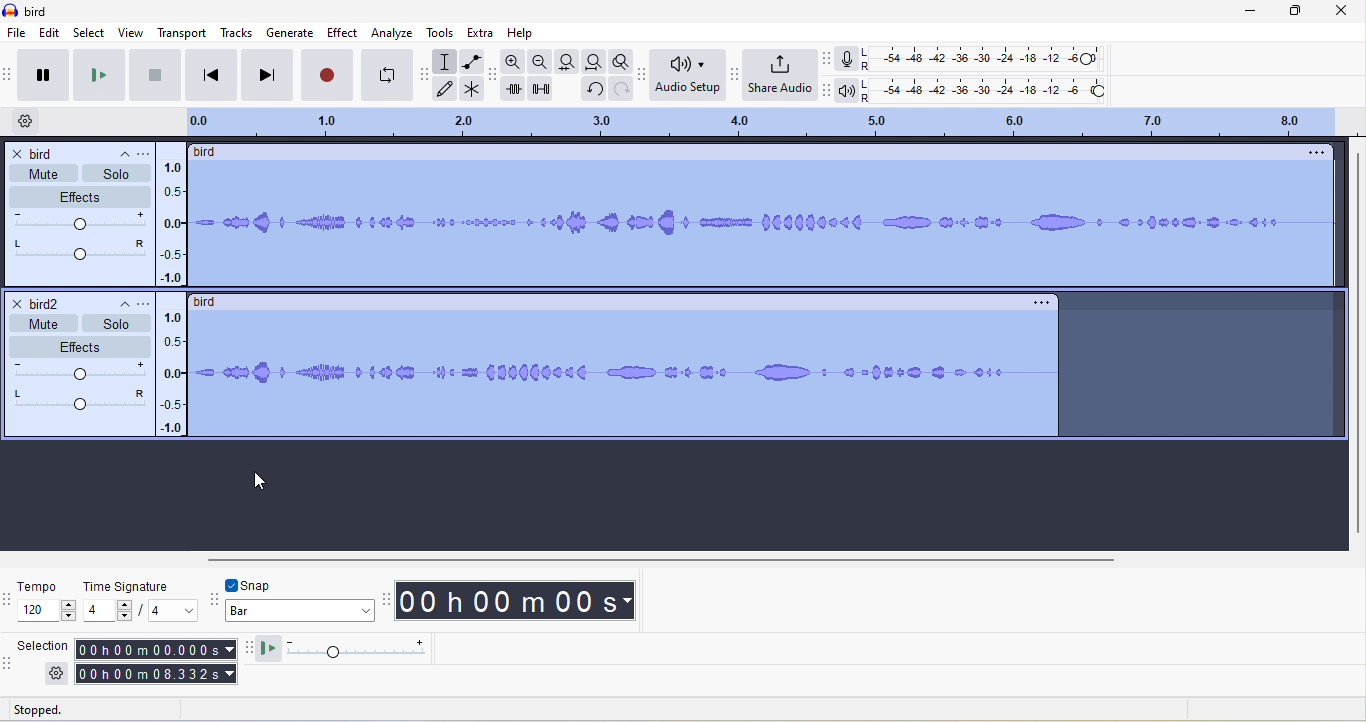 This screenshot has width=1366, height=722. Describe the element at coordinates (1344, 12) in the screenshot. I see `close` at that location.